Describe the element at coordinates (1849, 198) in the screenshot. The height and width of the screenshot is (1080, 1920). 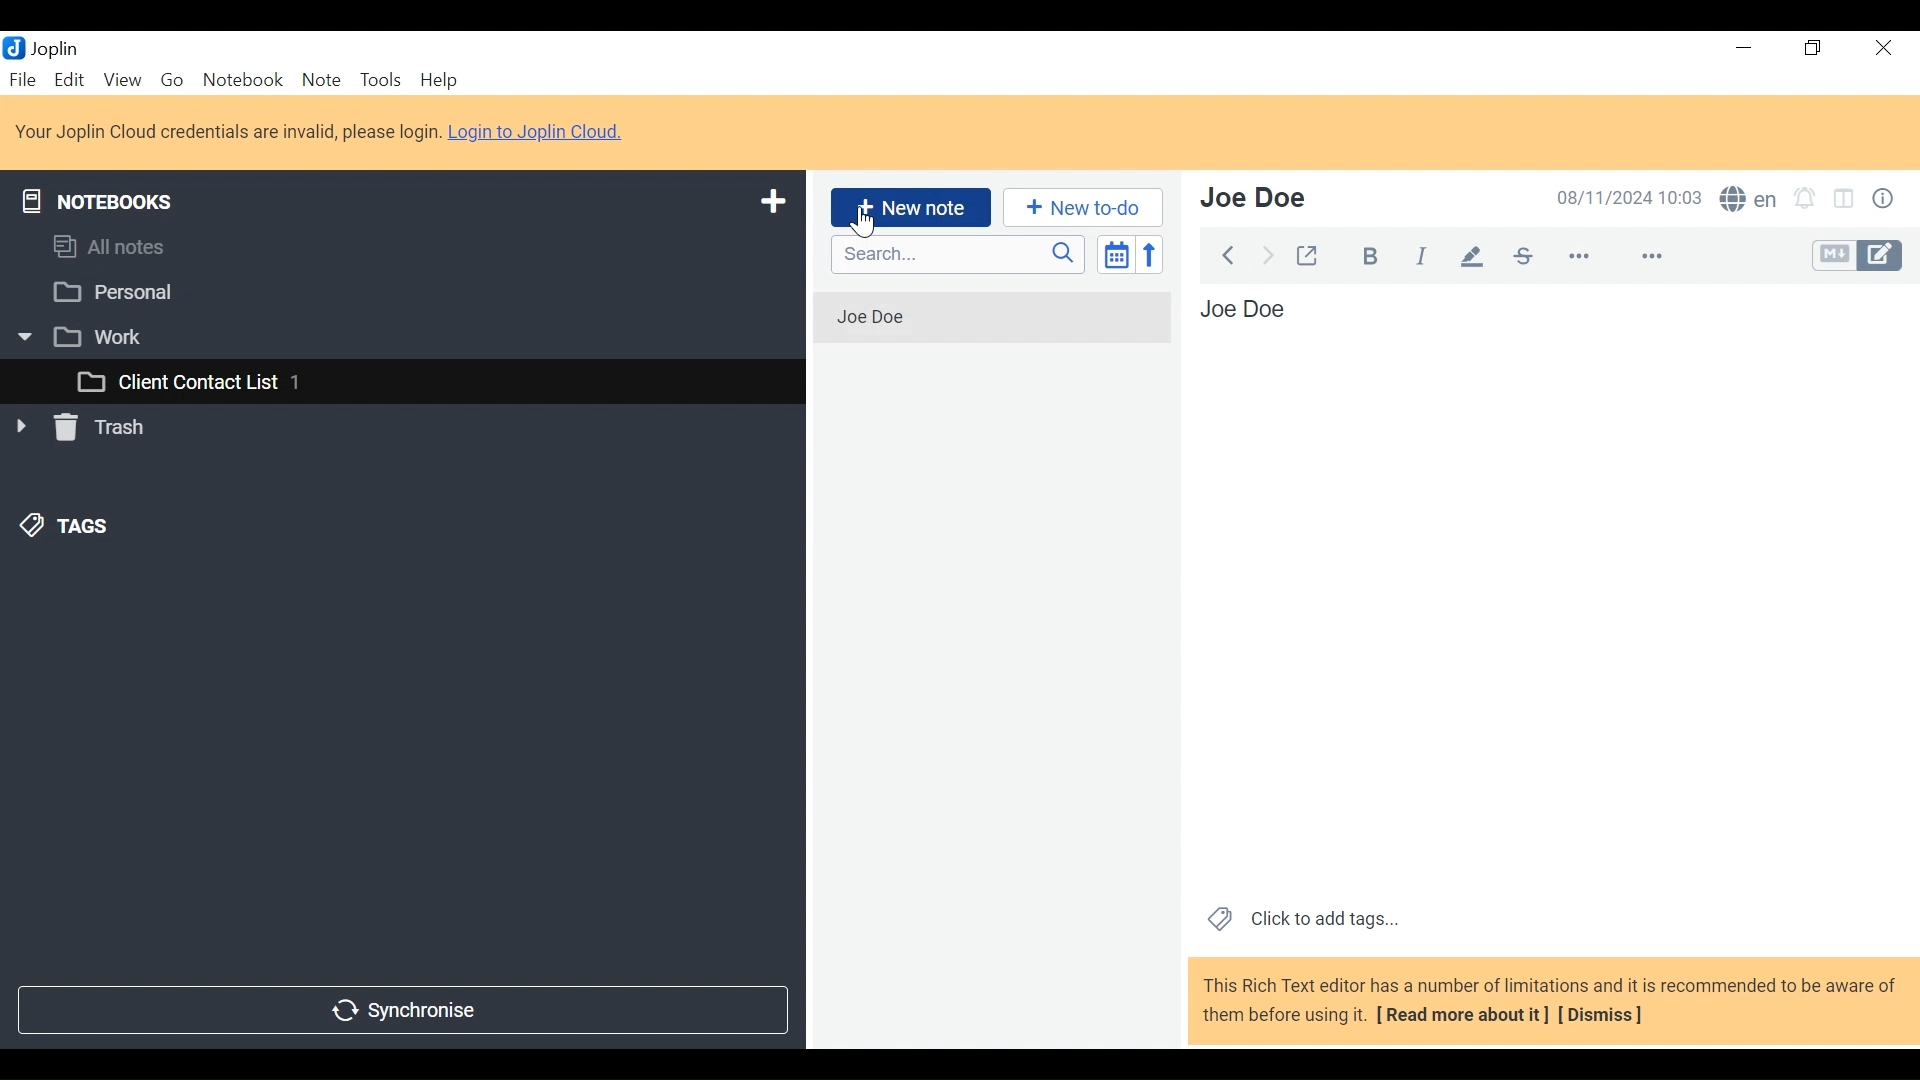
I see `Toggle editor layout` at that location.